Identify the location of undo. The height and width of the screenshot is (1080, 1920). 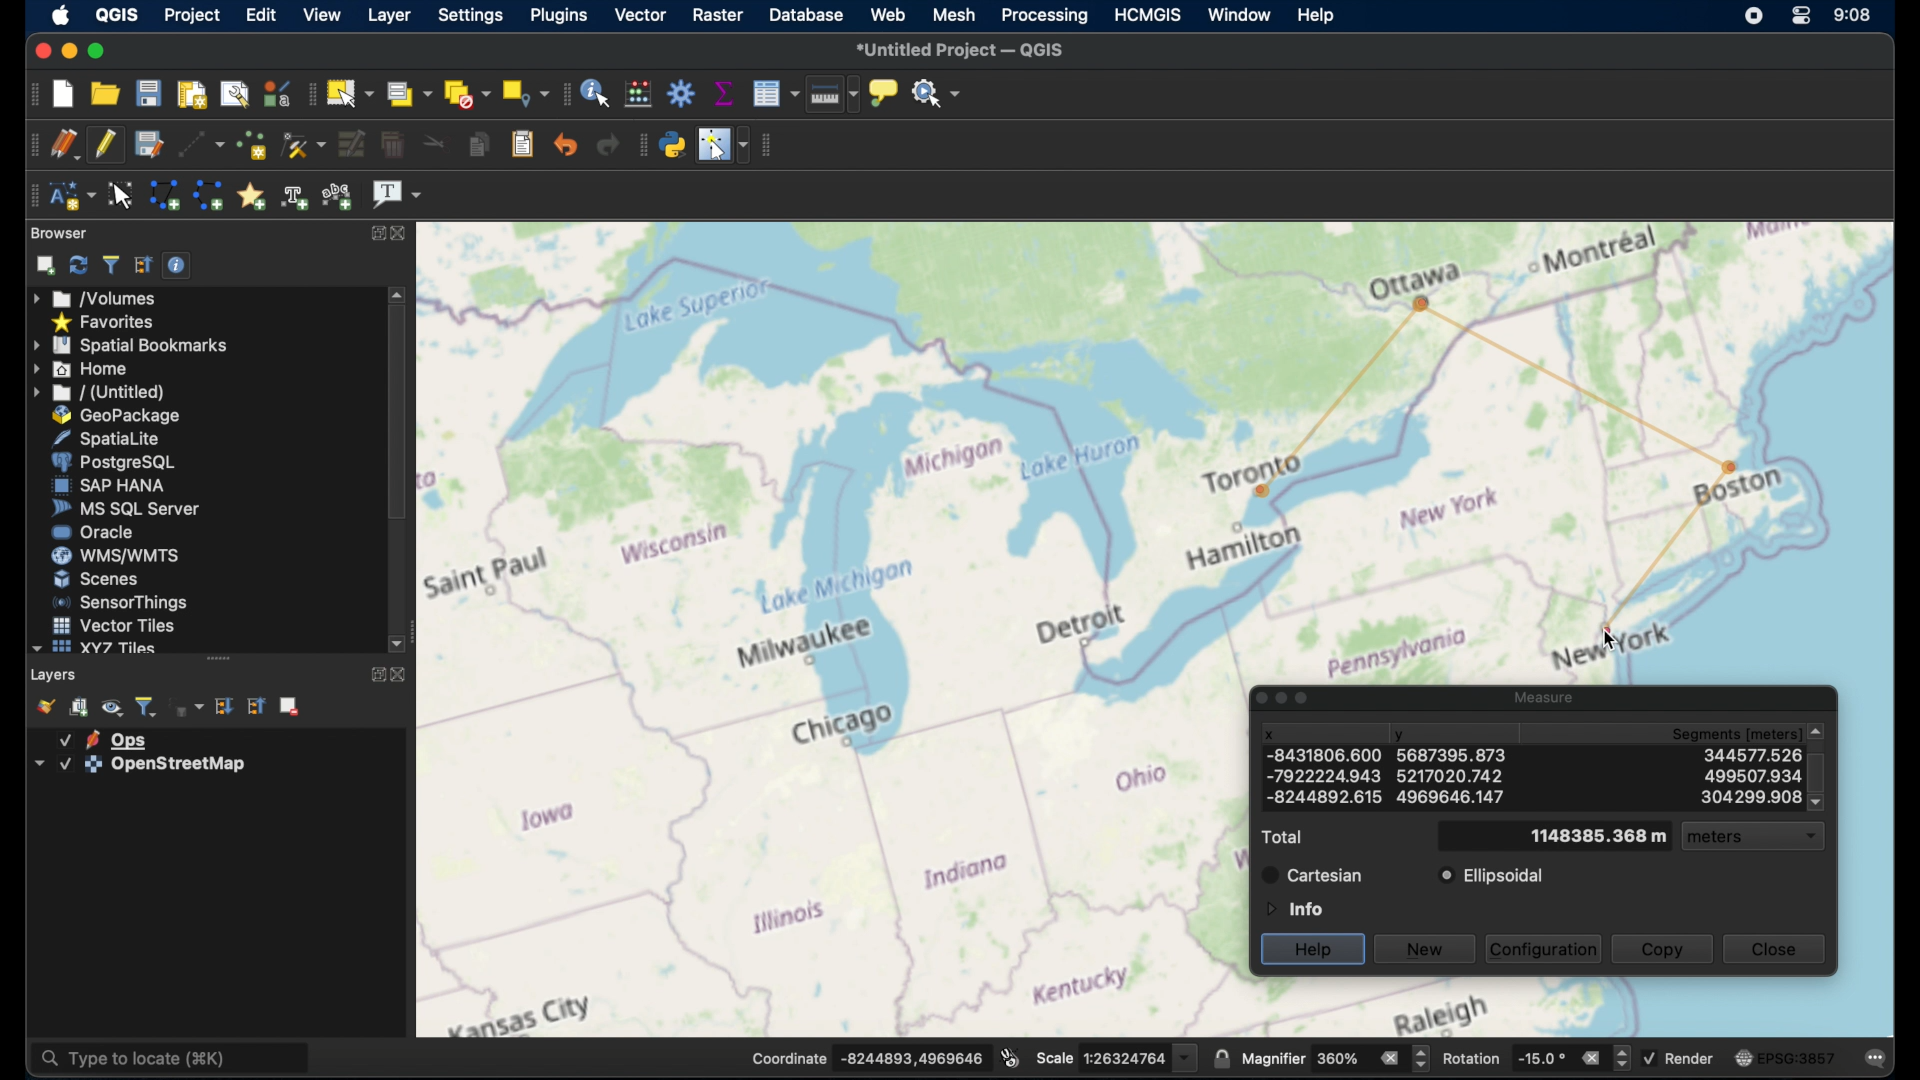
(566, 145).